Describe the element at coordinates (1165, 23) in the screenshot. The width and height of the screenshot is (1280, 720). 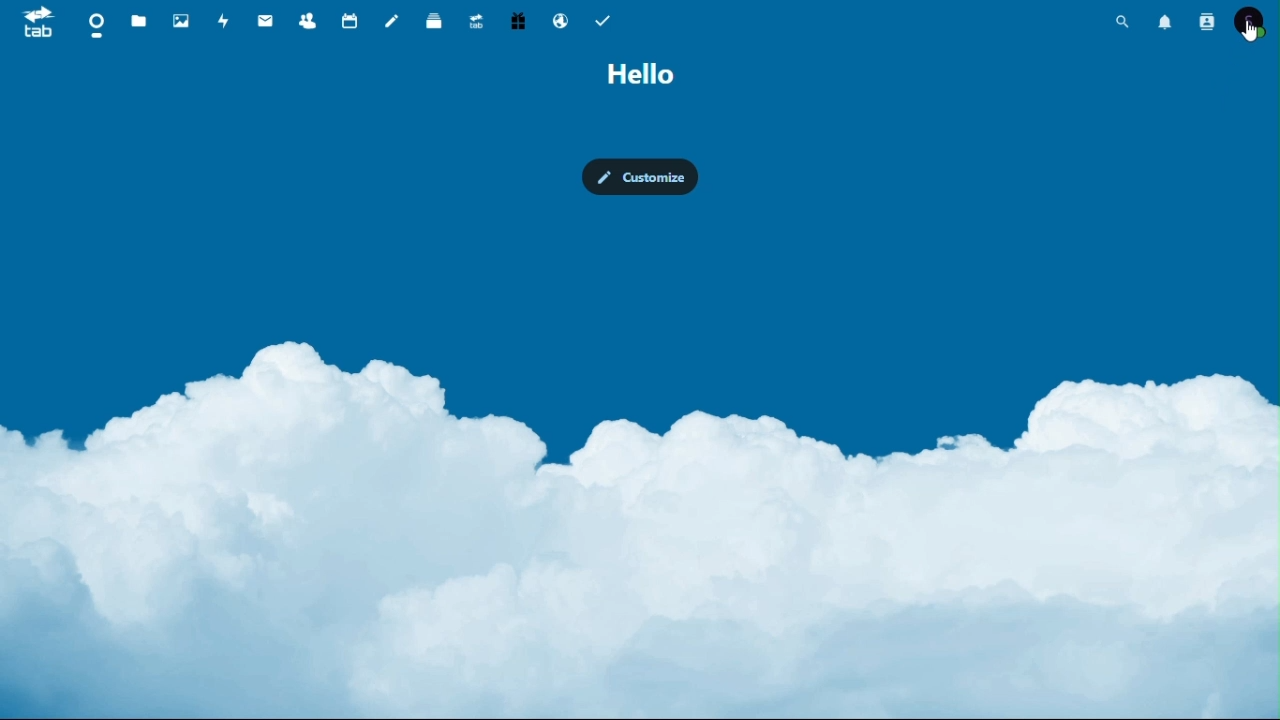
I see `Notifications` at that location.